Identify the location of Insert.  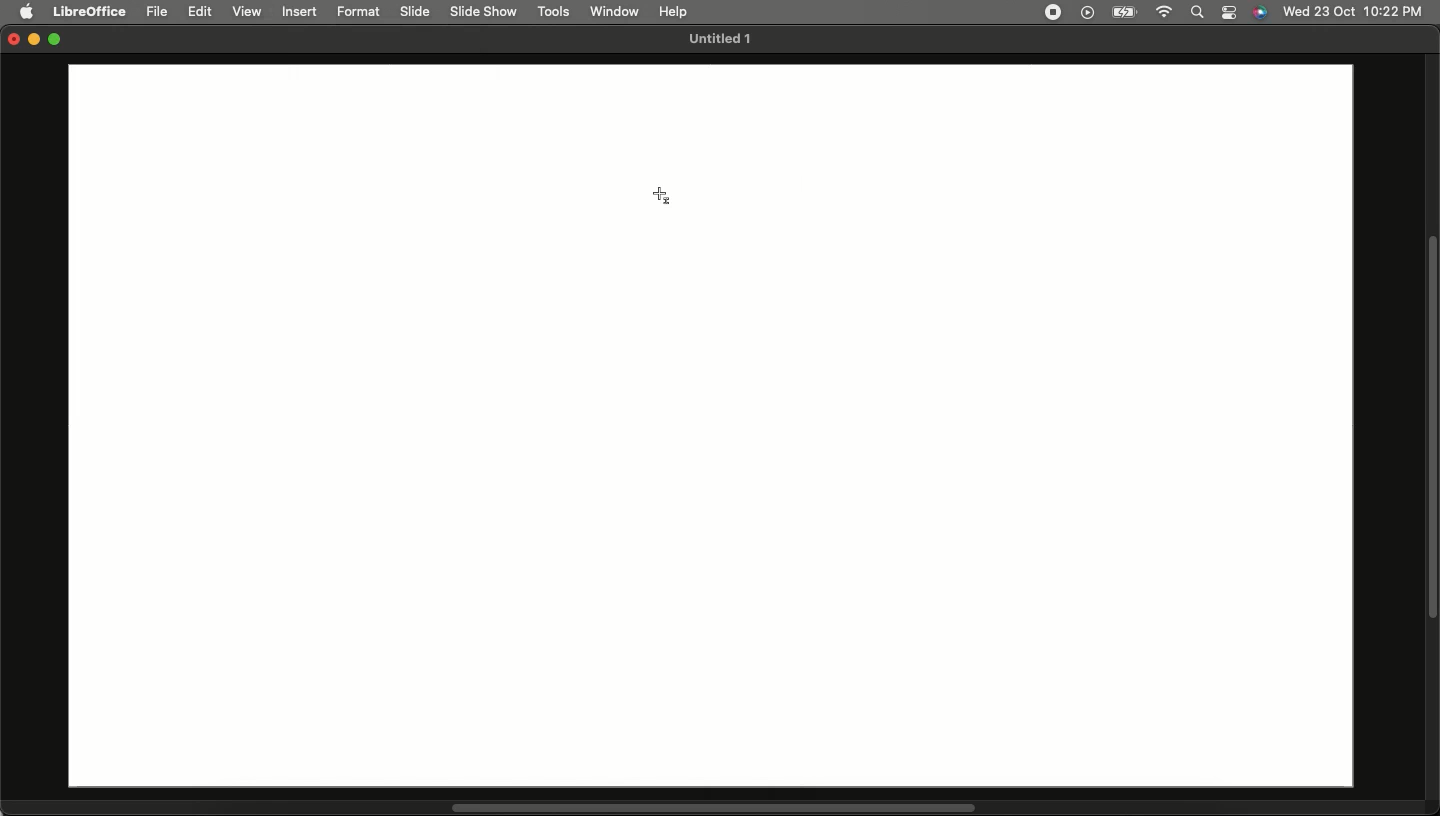
(301, 12).